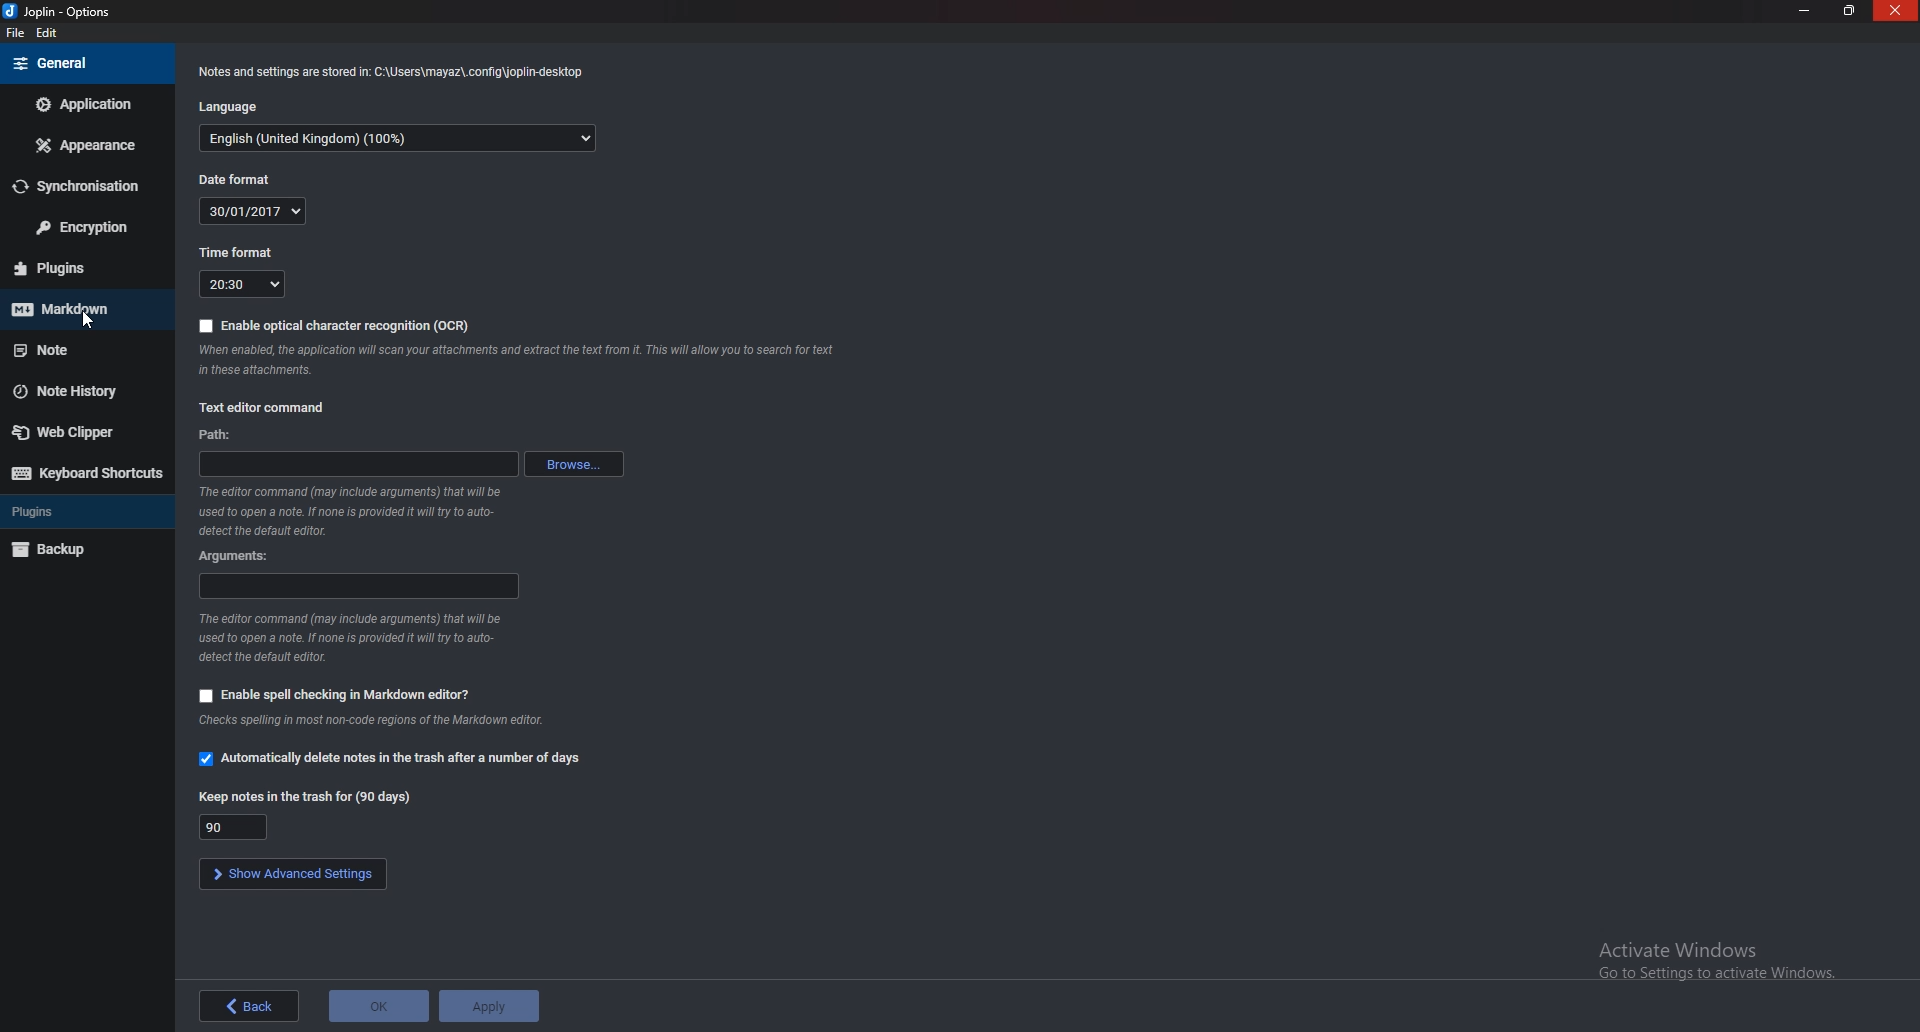 The image size is (1920, 1032). What do you see at coordinates (79, 269) in the screenshot?
I see `Plugins` at bounding box center [79, 269].